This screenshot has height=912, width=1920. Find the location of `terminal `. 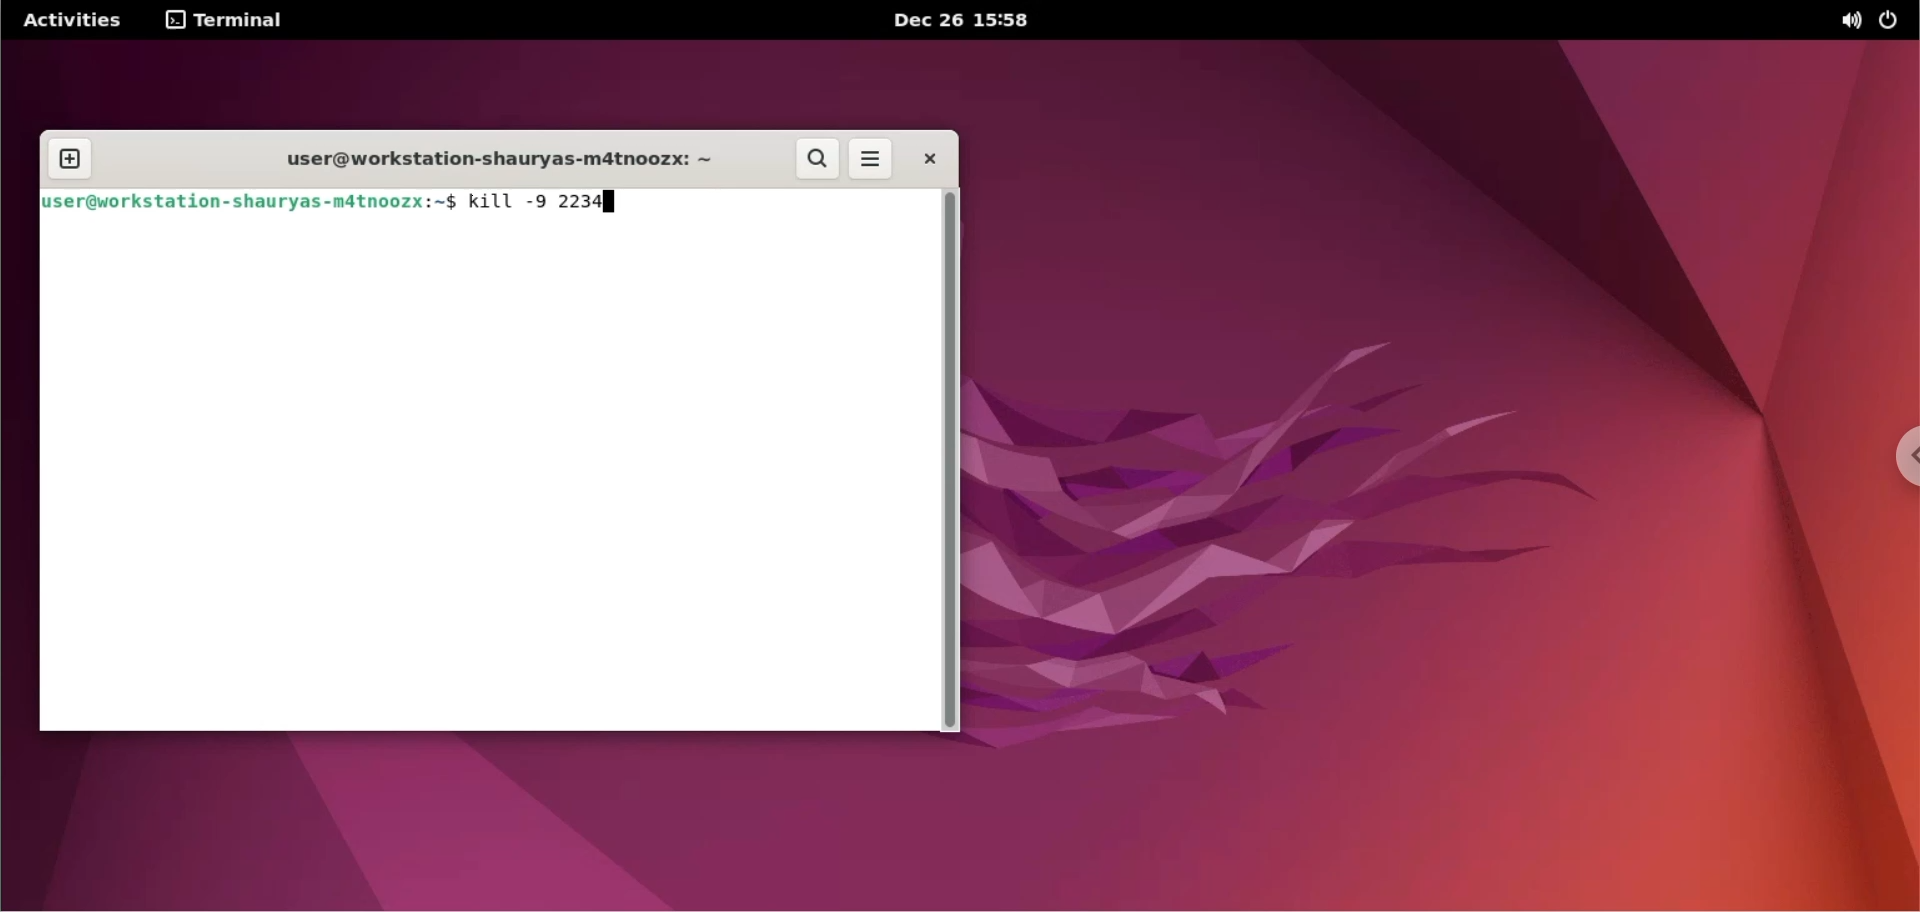

terminal  is located at coordinates (226, 20).